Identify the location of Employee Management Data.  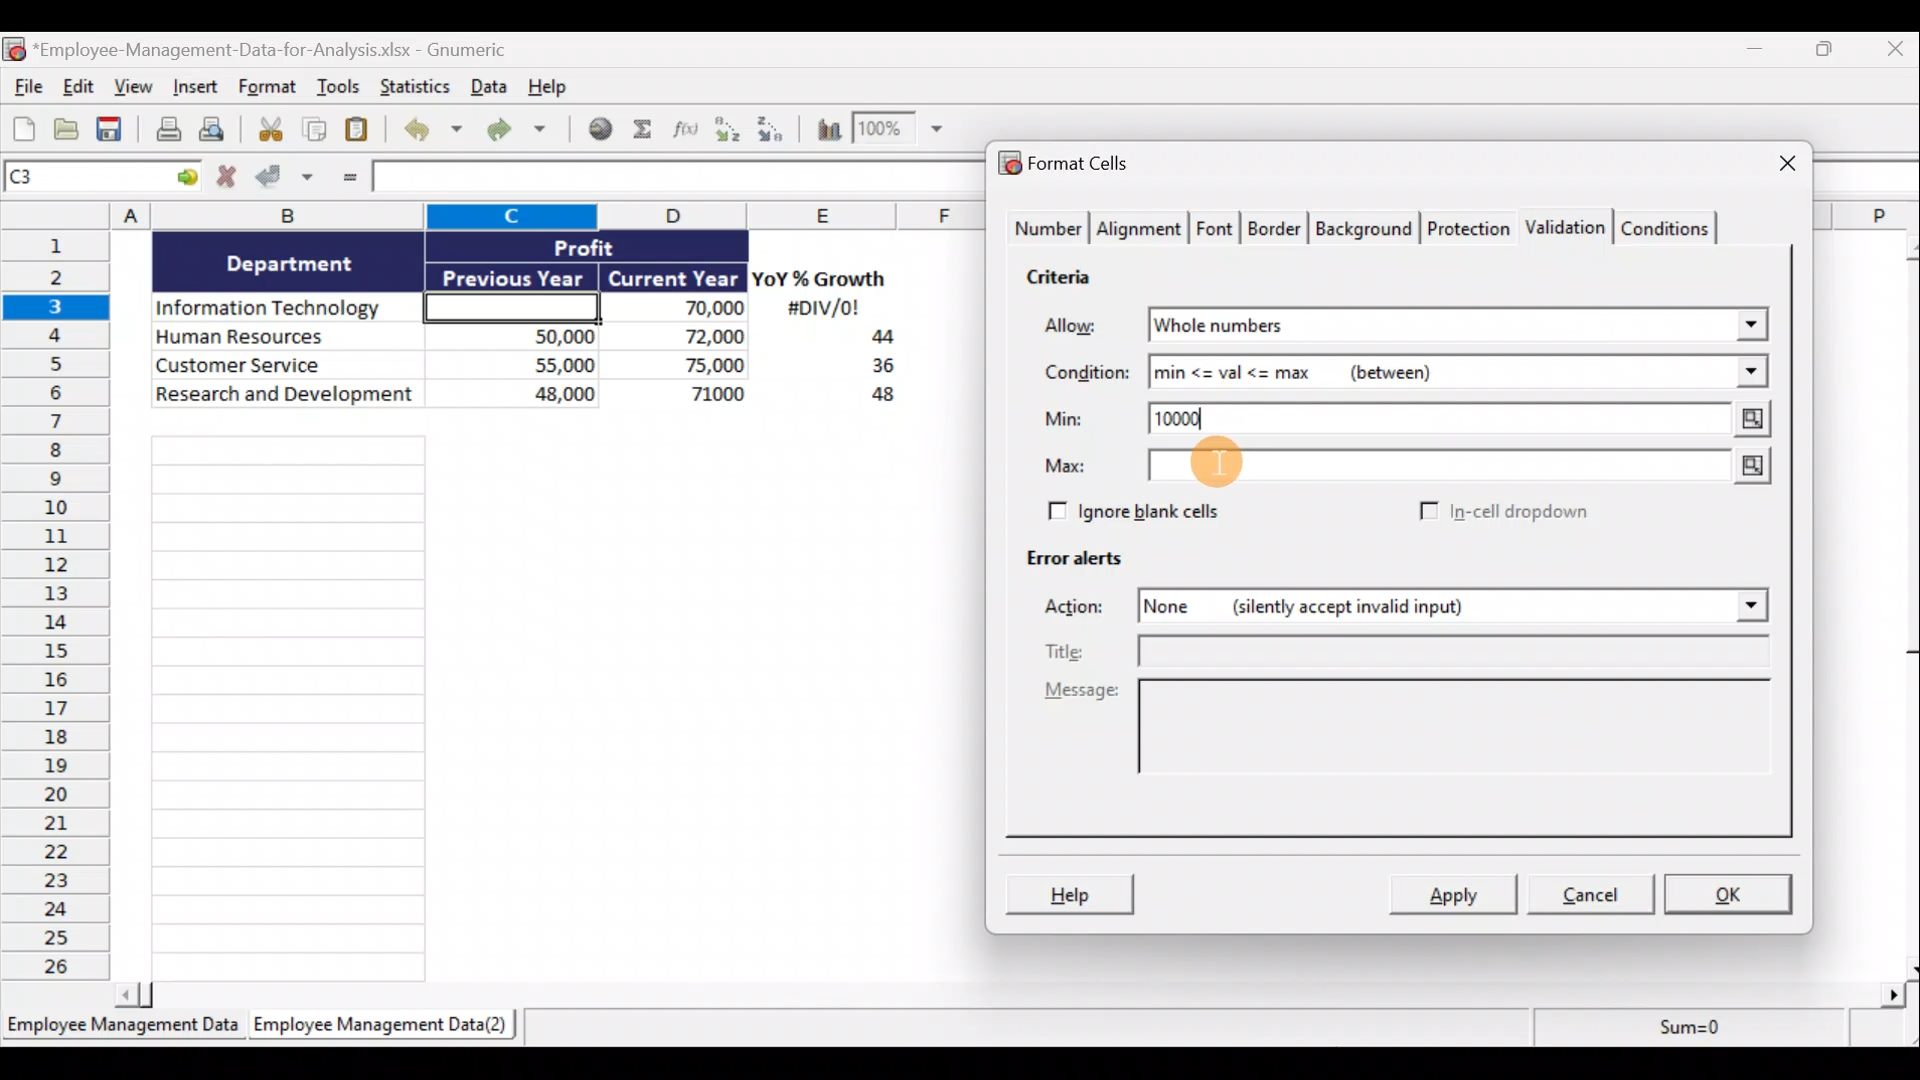
(121, 1028).